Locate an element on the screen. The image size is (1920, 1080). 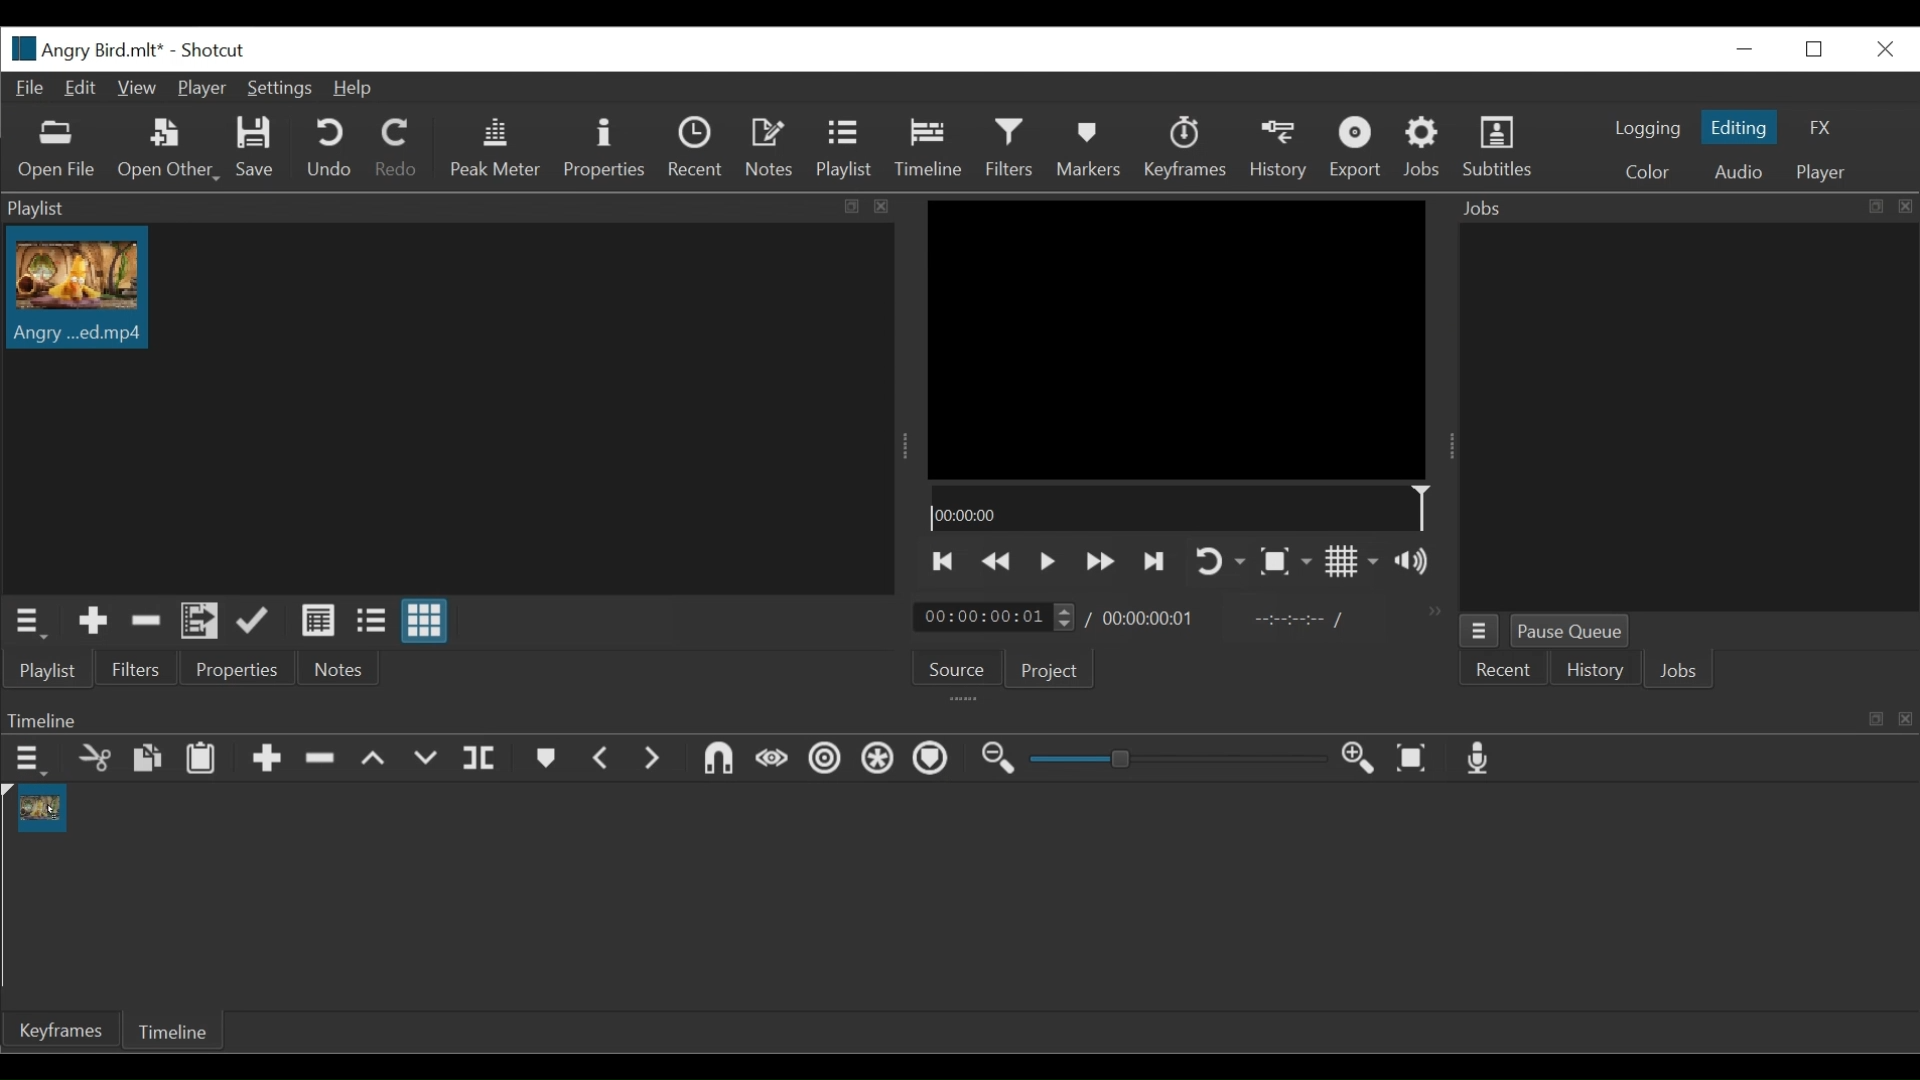
Undo is located at coordinates (332, 149).